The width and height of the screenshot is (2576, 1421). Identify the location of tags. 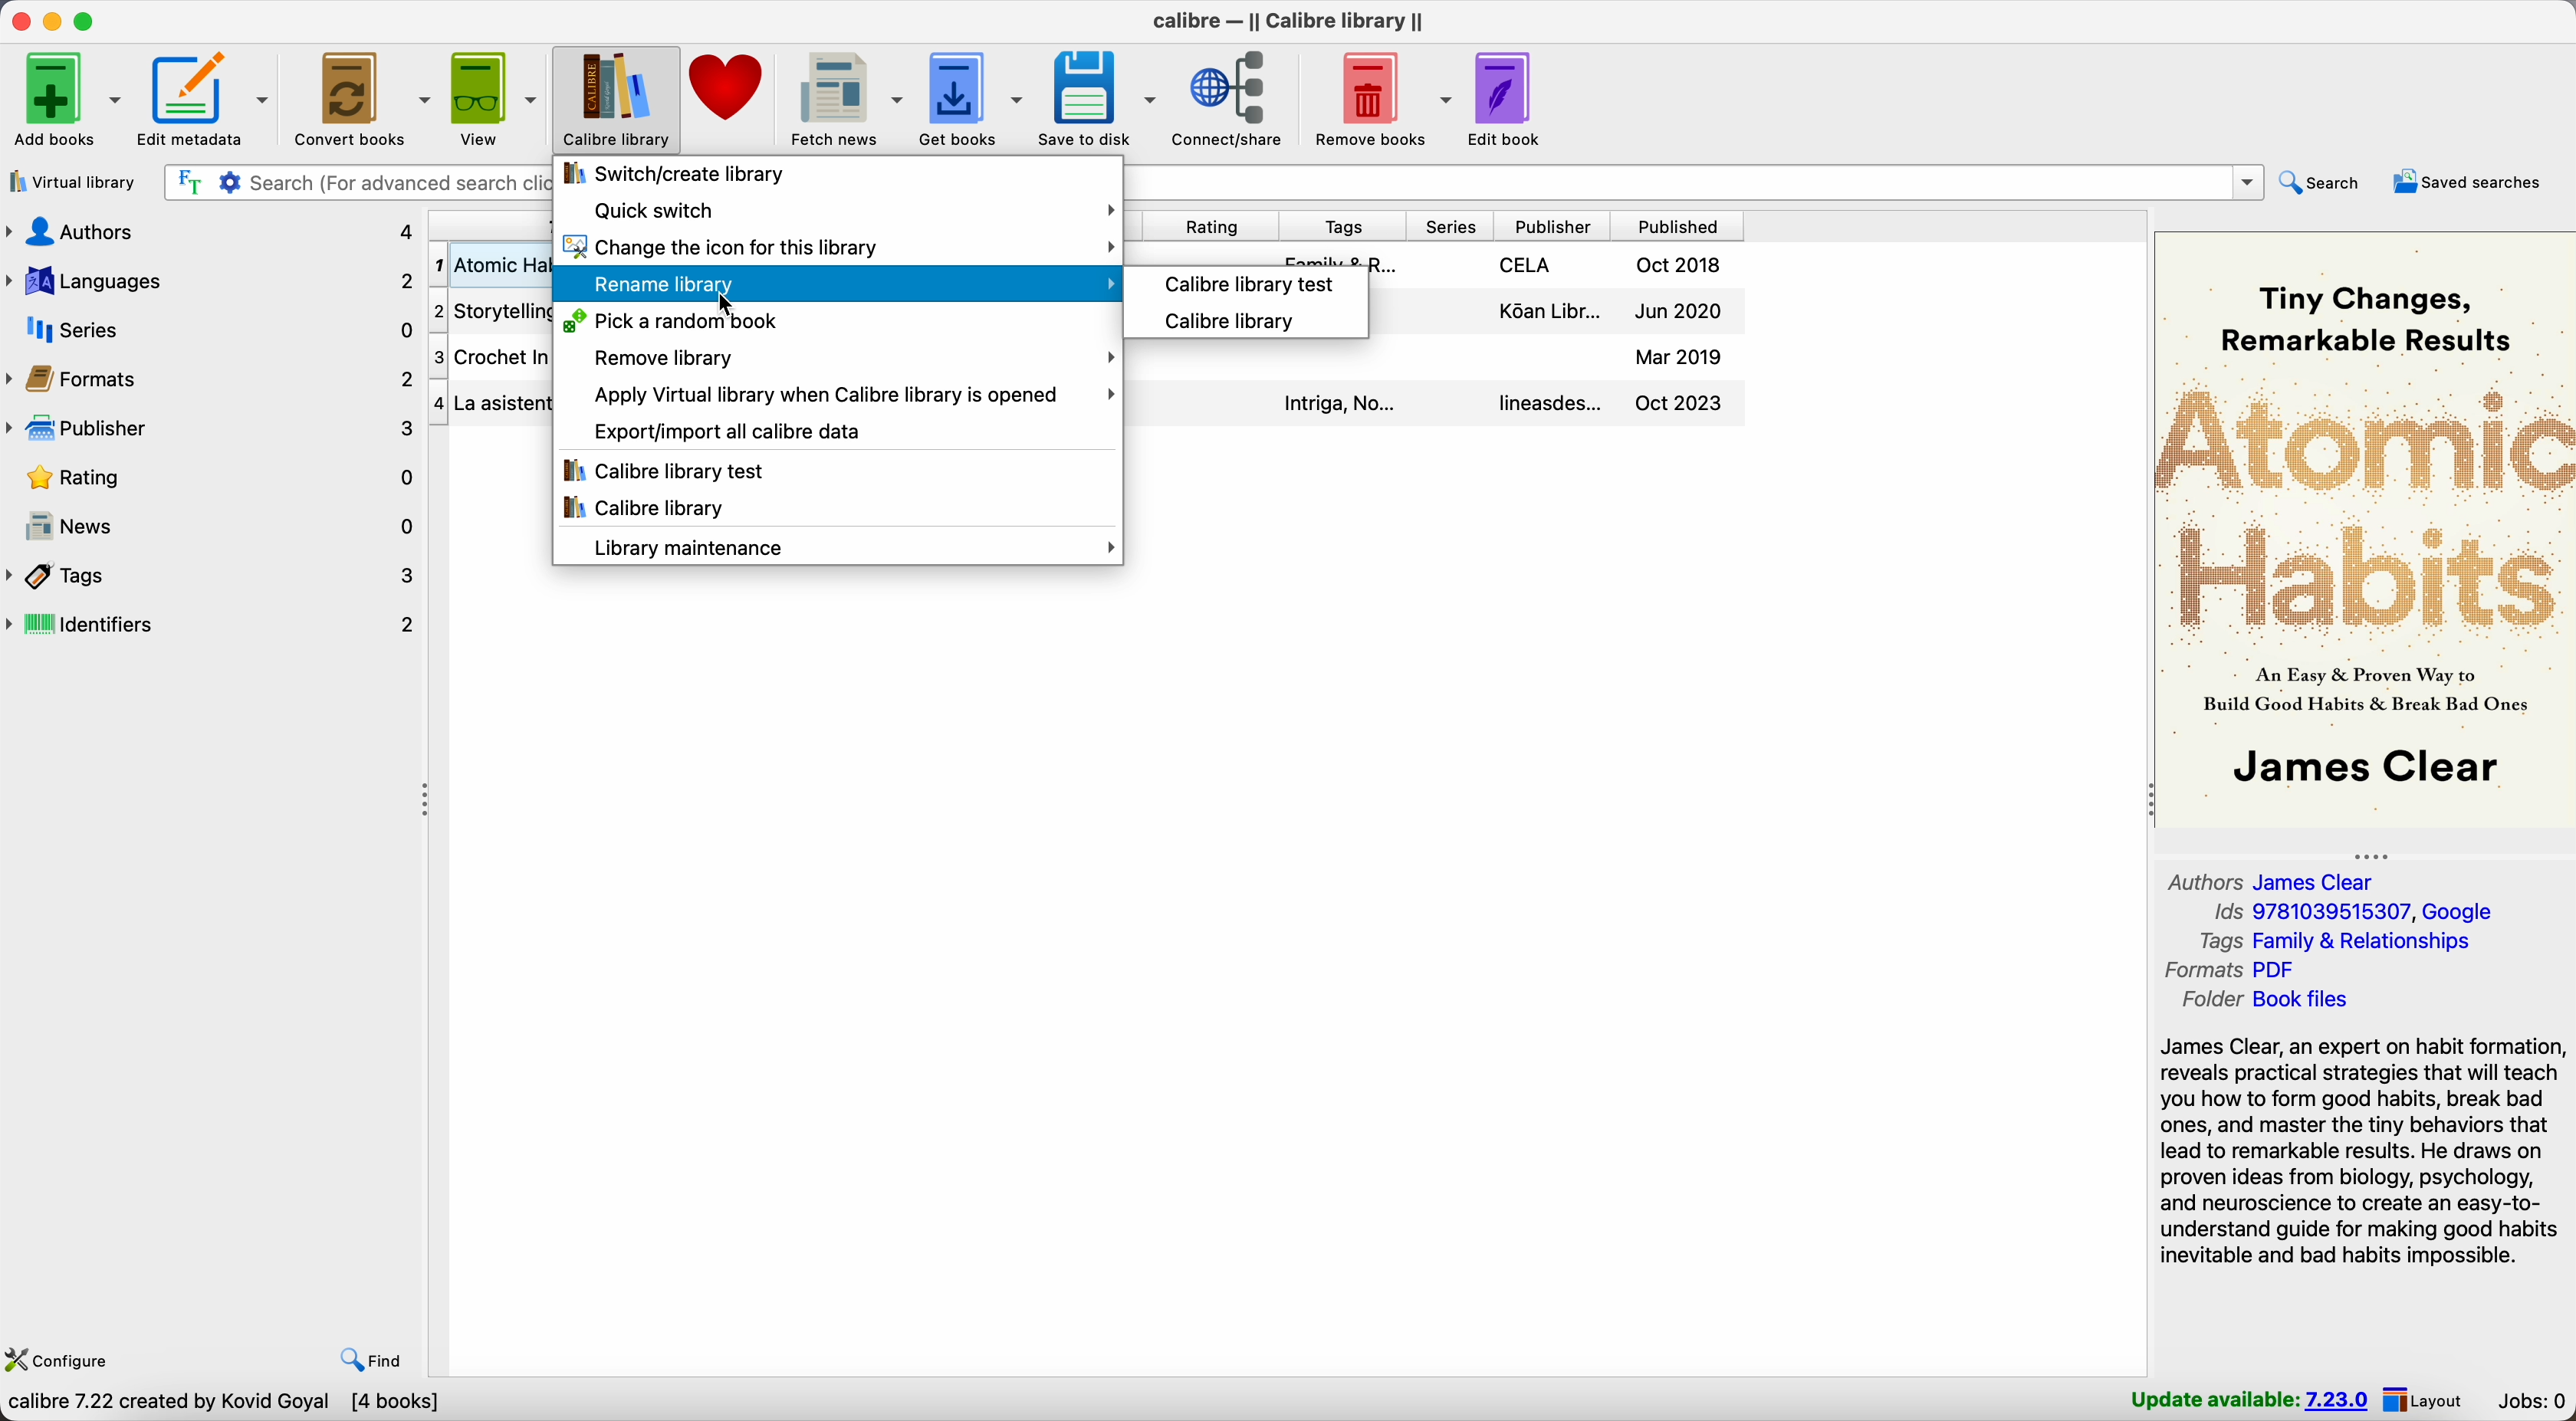
(214, 577).